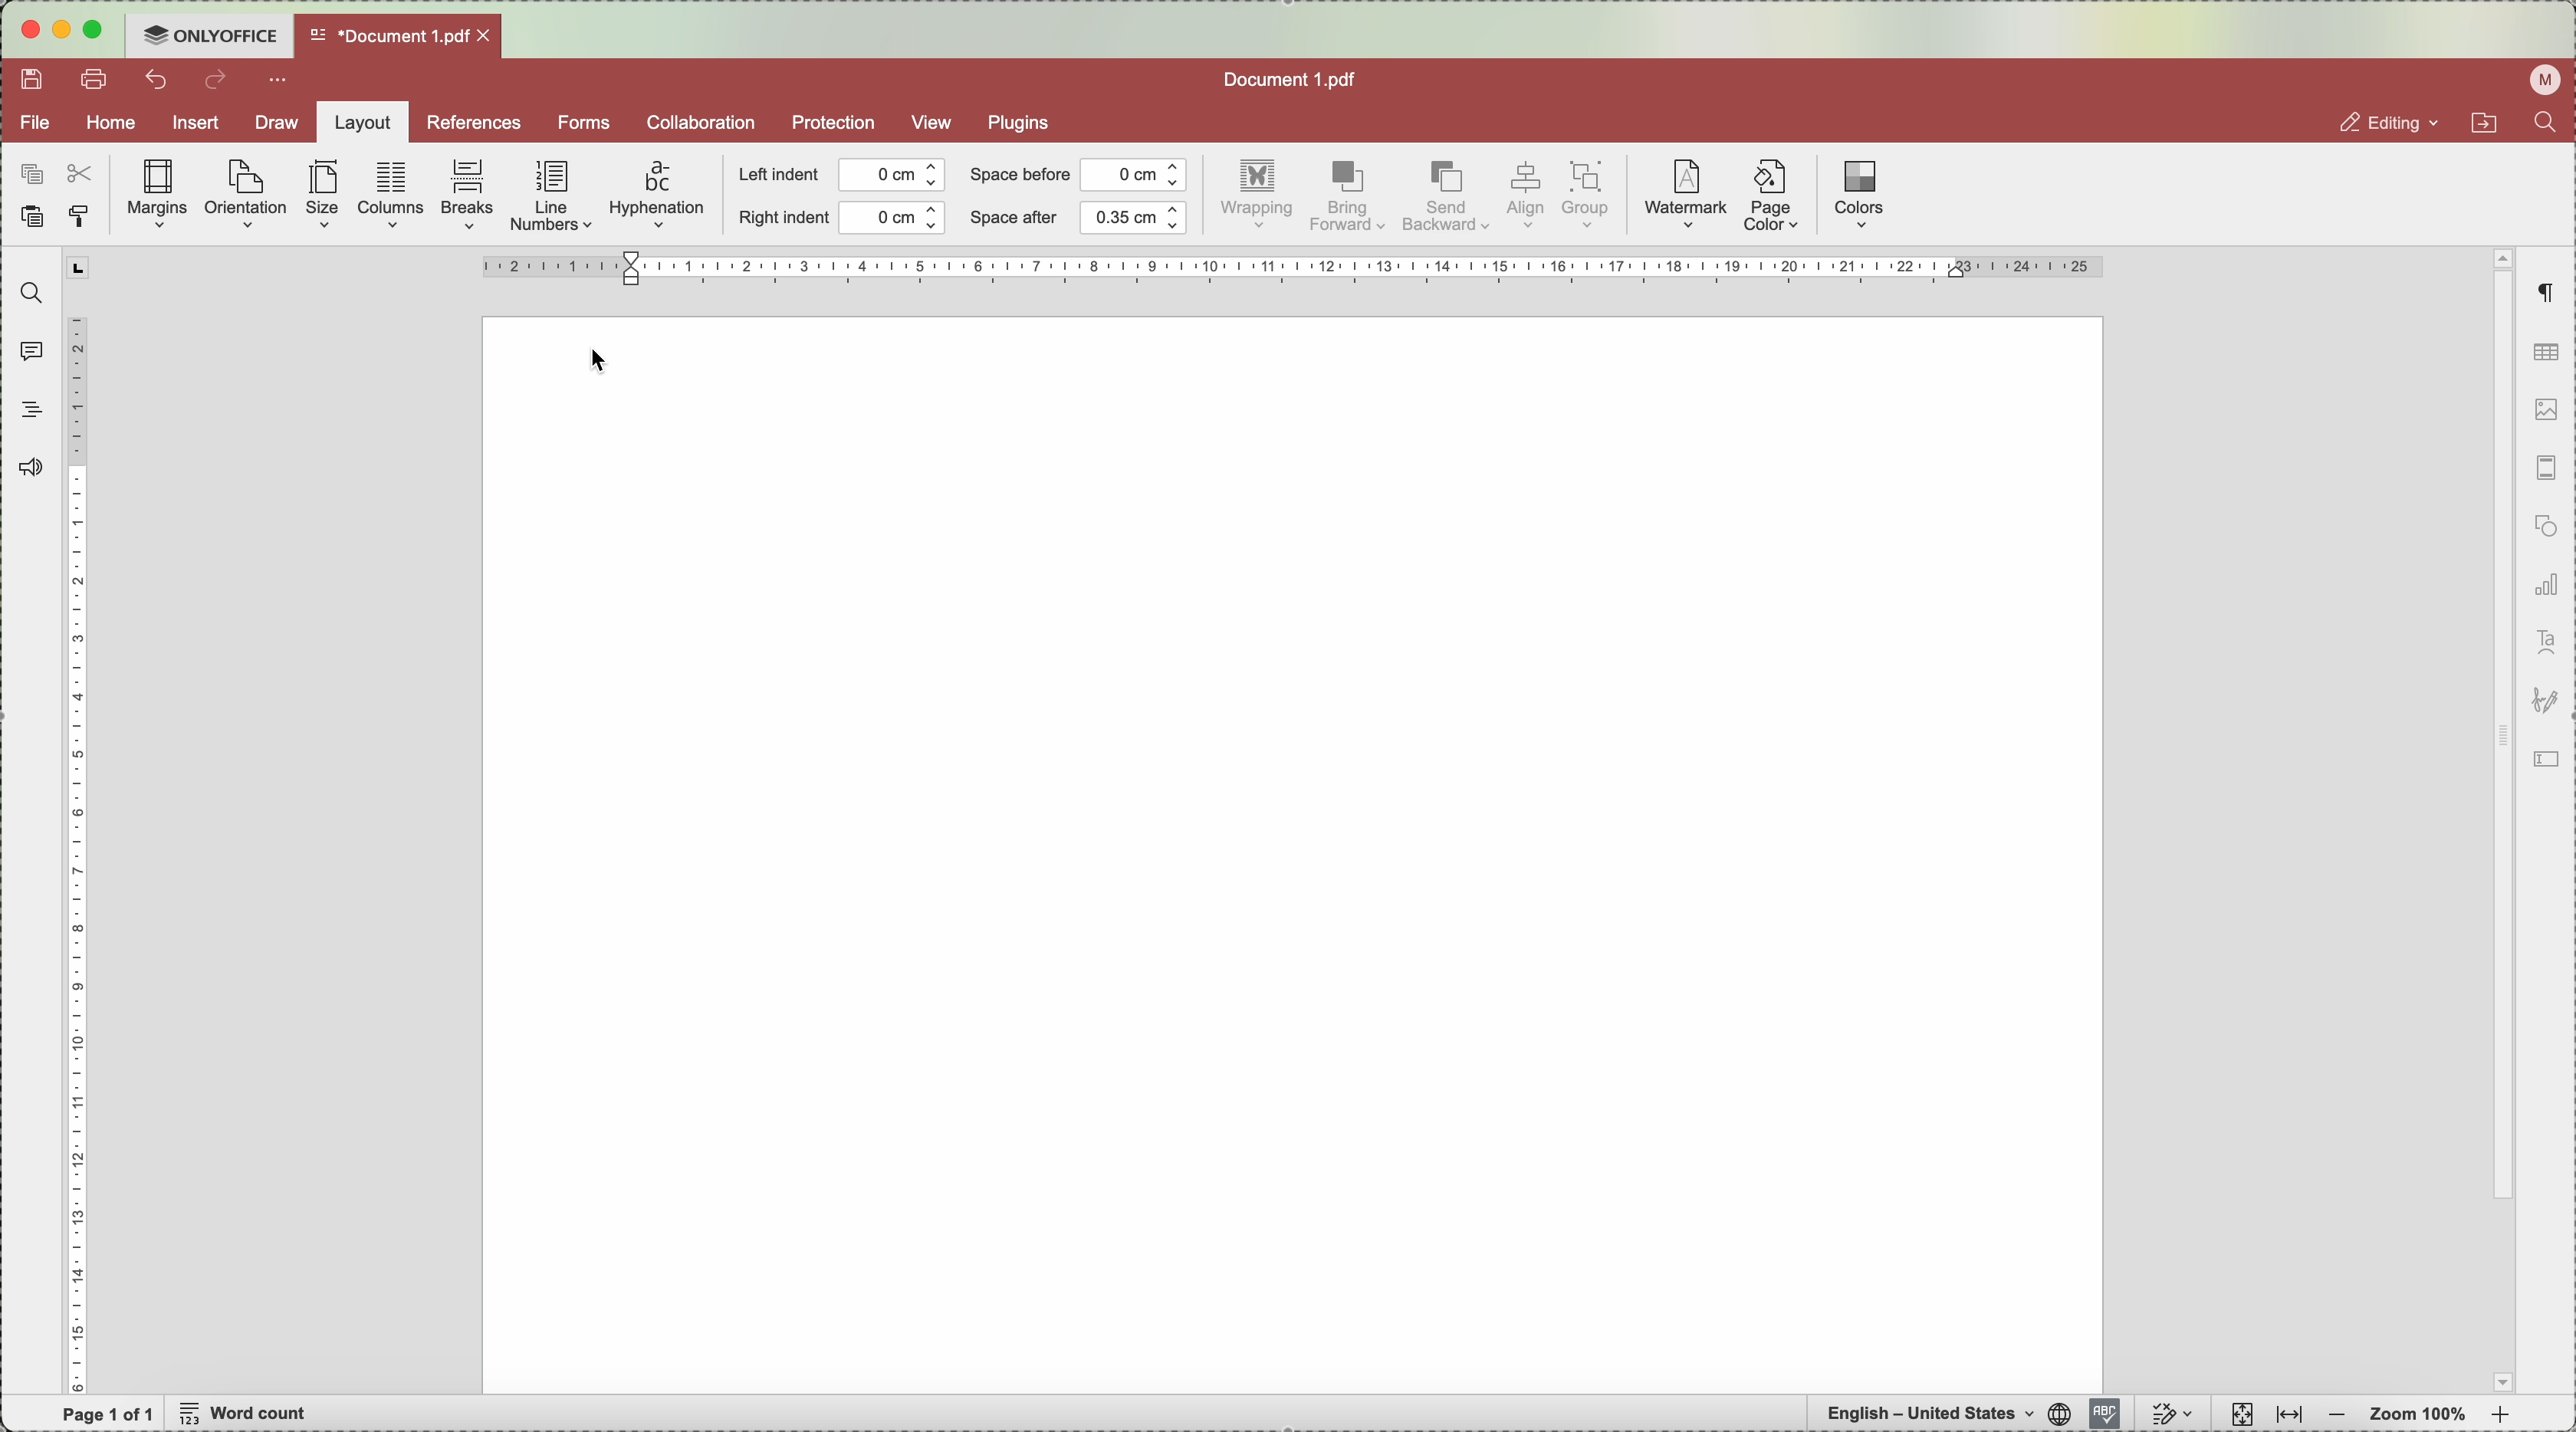 This screenshot has width=2576, height=1432. Describe the element at coordinates (2545, 643) in the screenshot. I see `text art settings` at that location.